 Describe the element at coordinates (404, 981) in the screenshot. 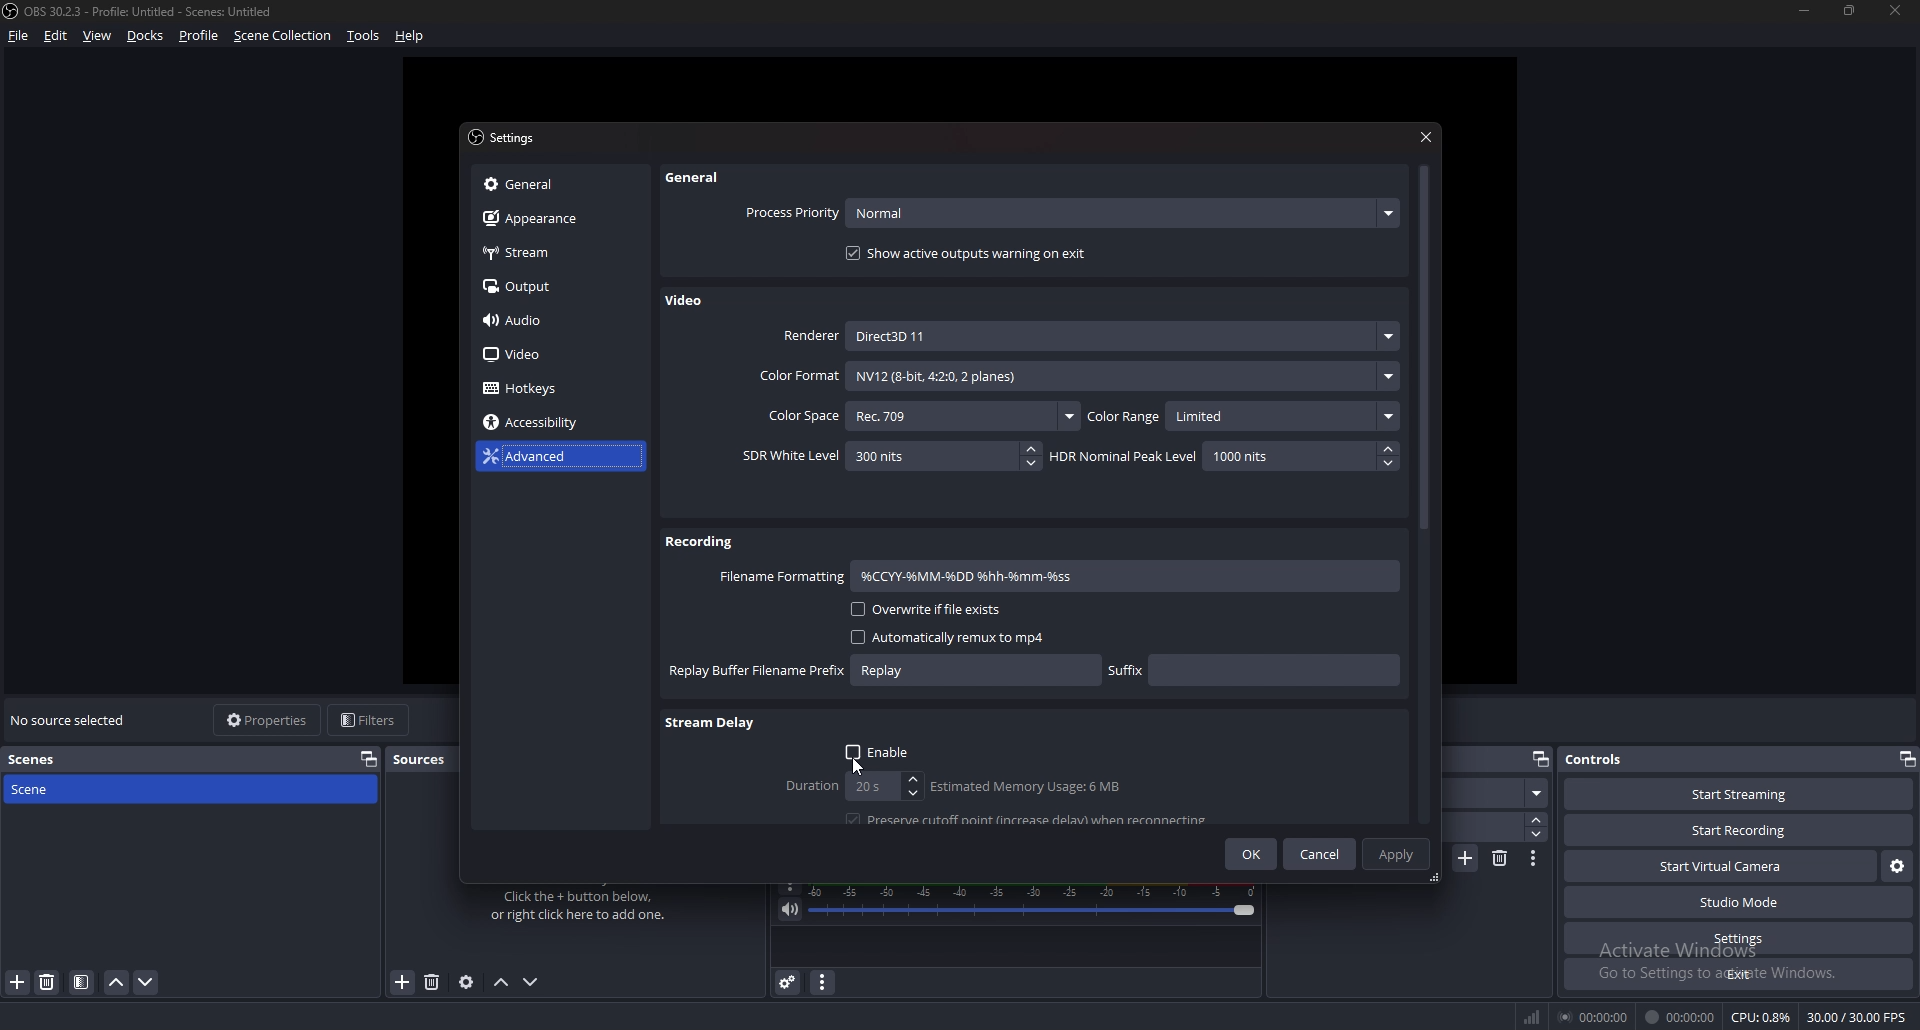

I see `add source` at that location.